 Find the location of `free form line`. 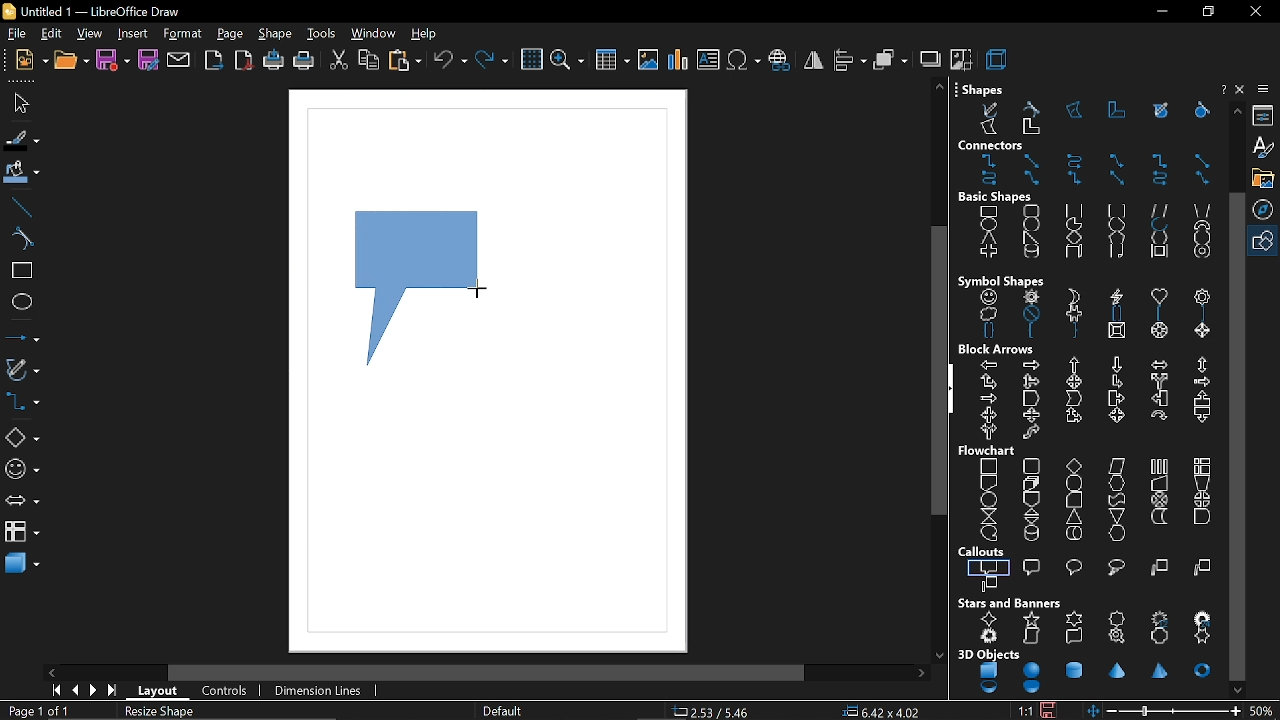

free form line is located at coordinates (988, 108).